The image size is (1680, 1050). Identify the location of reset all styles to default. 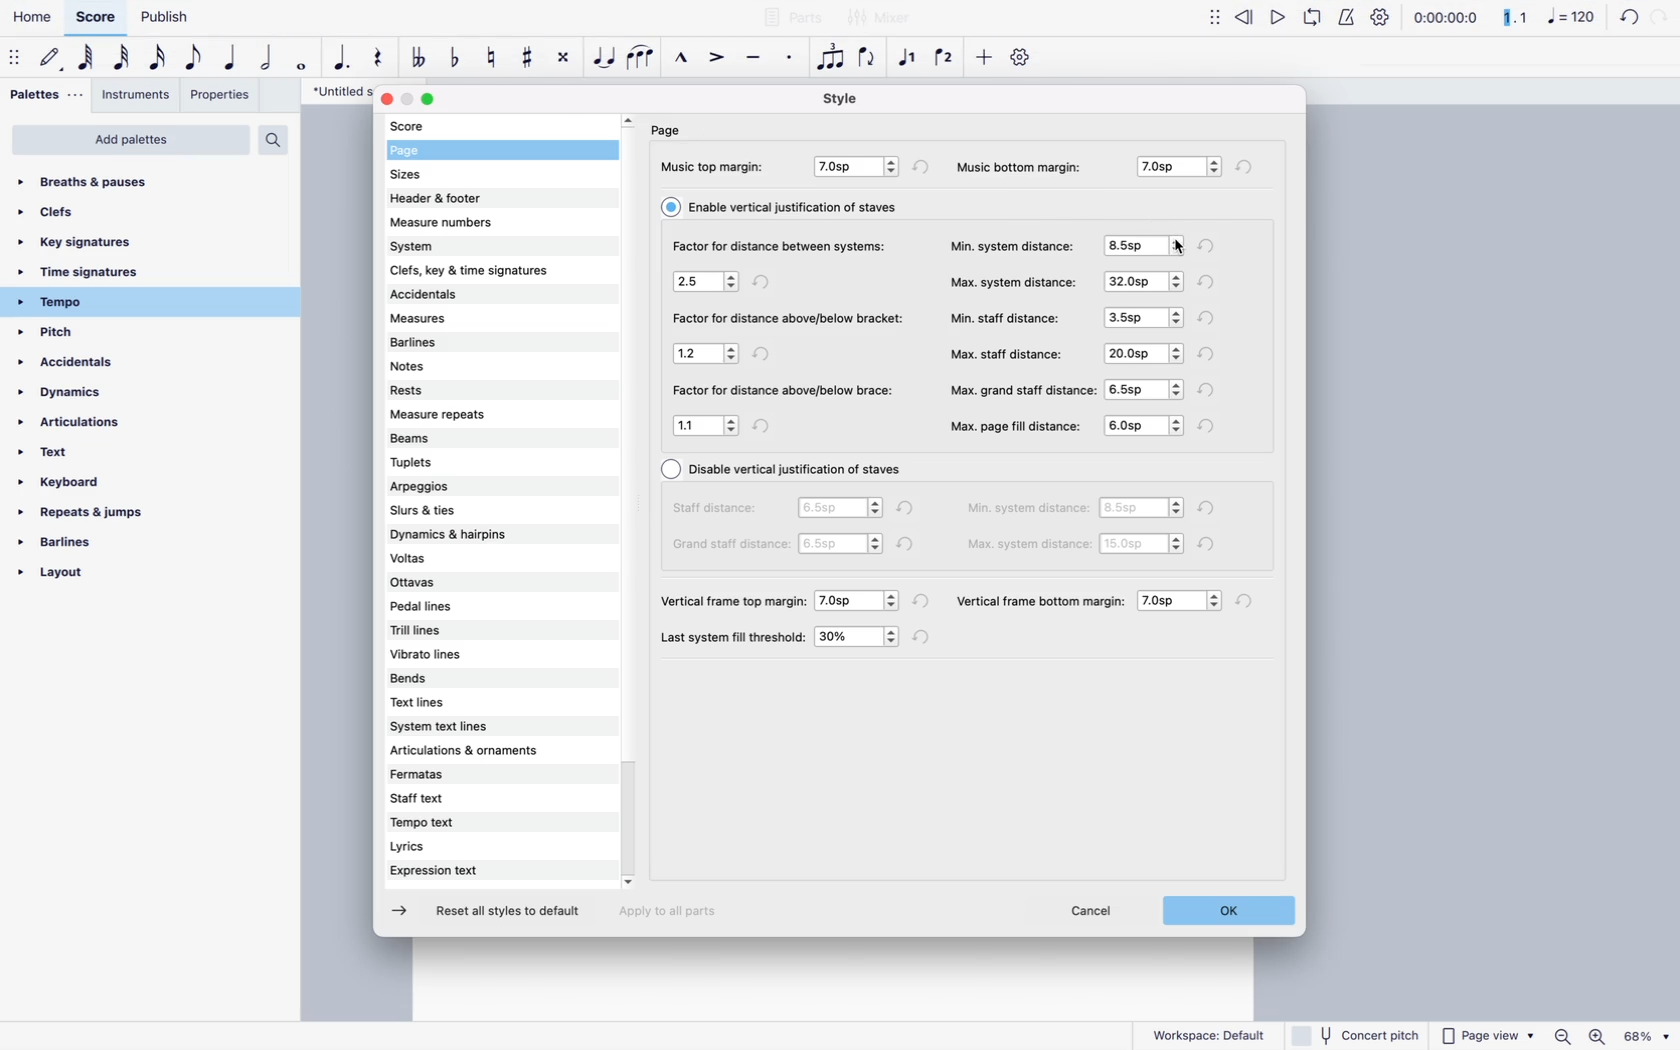
(509, 913).